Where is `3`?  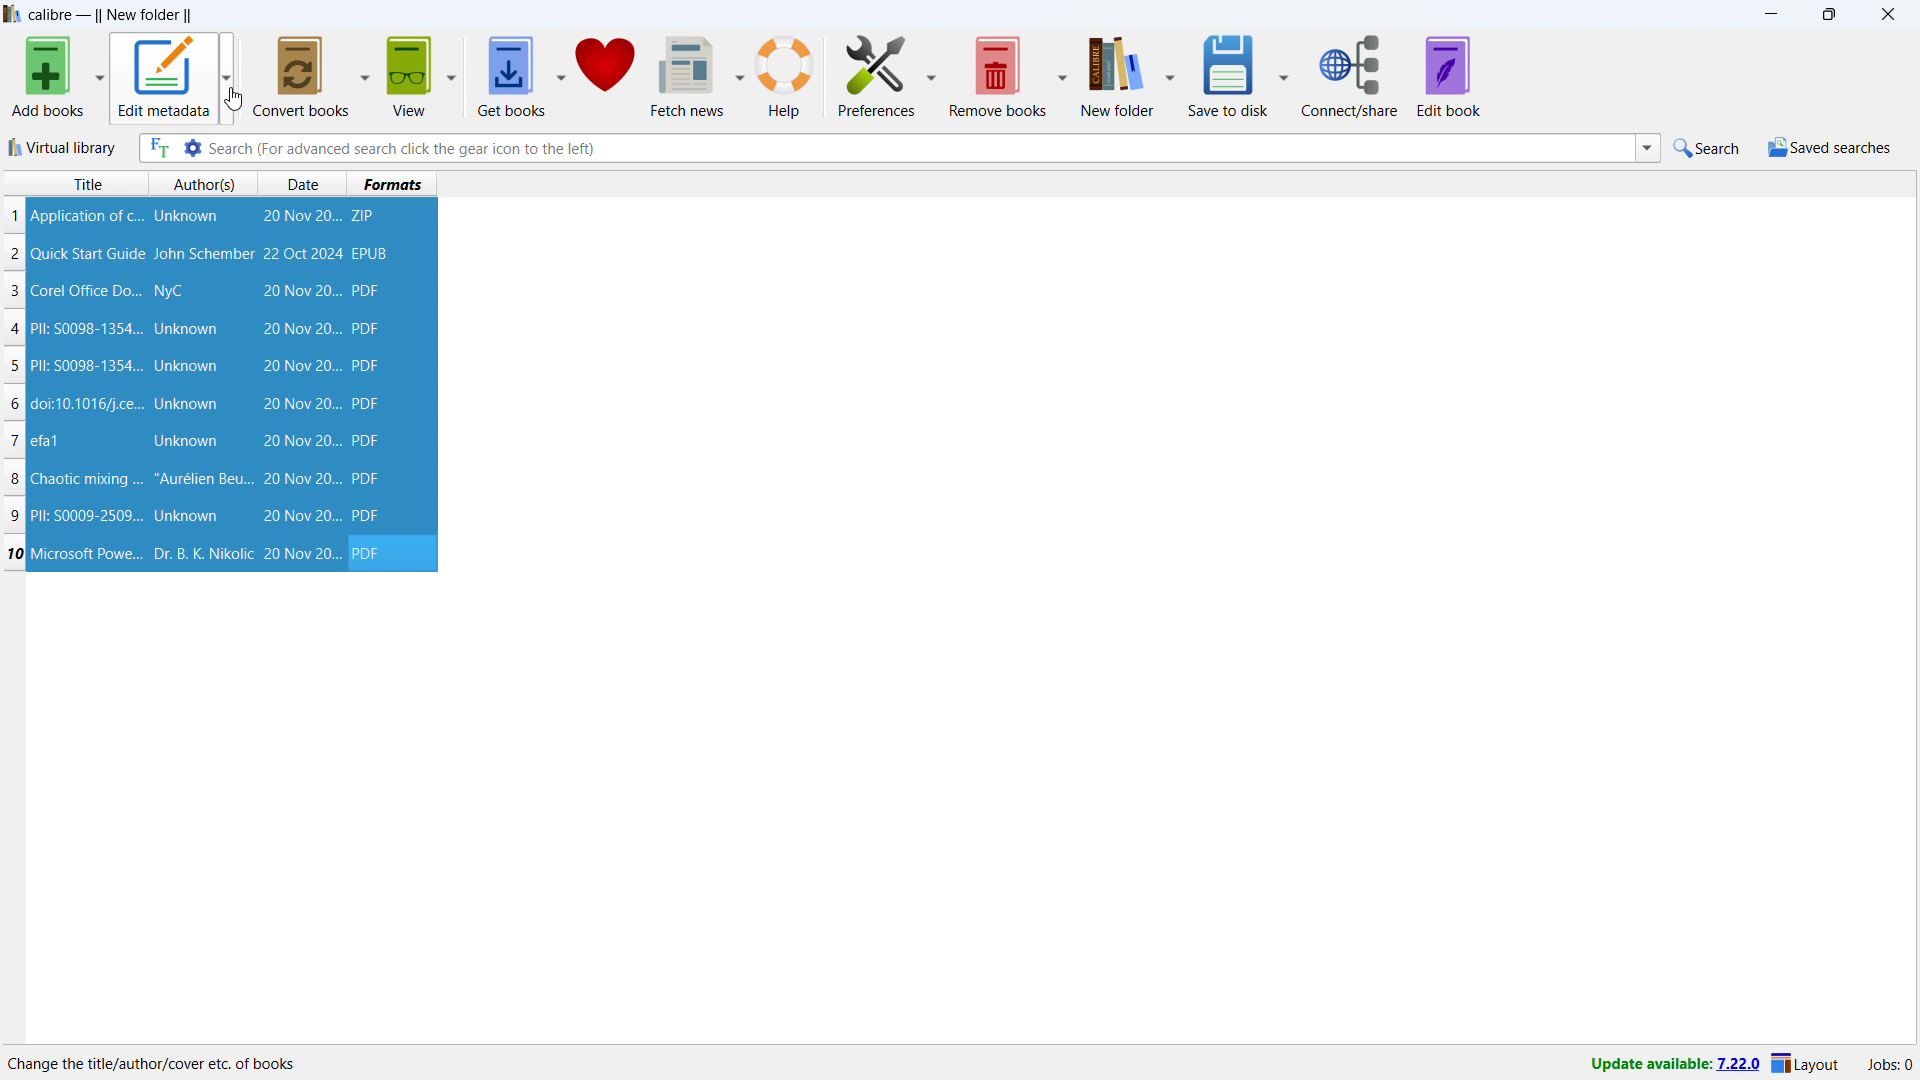 3 is located at coordinates (14, 291).